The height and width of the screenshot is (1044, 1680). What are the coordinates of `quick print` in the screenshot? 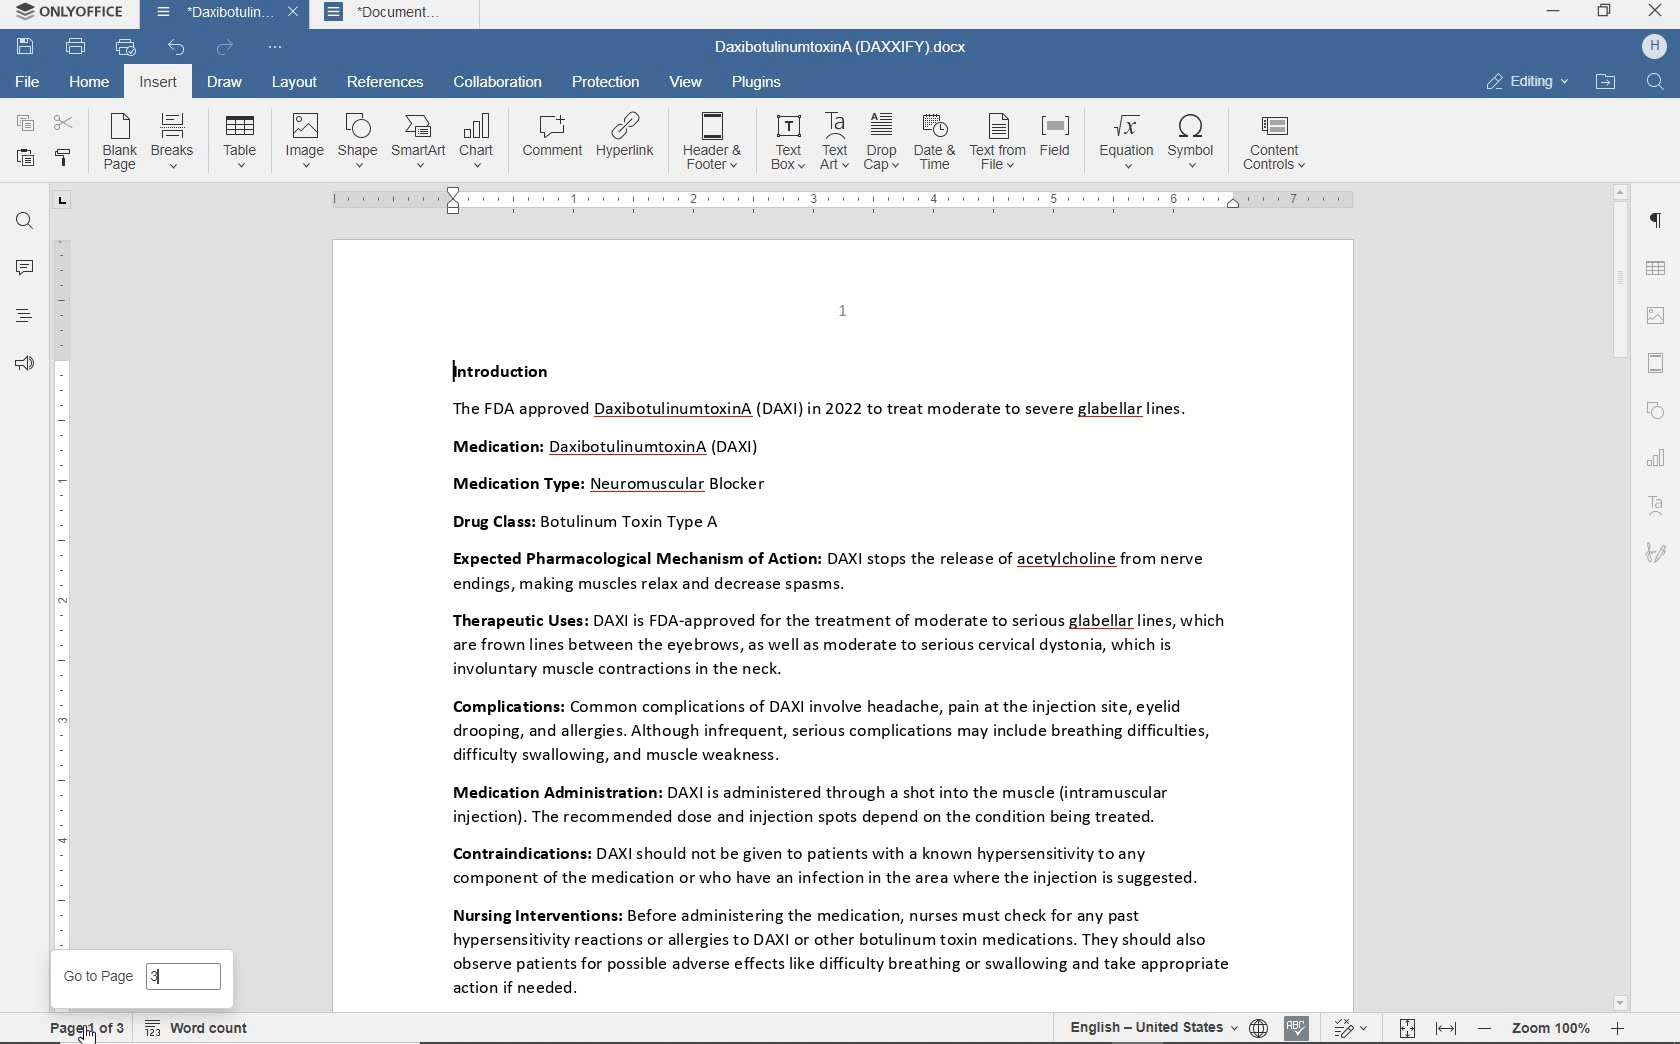 It's located at (126, 48).